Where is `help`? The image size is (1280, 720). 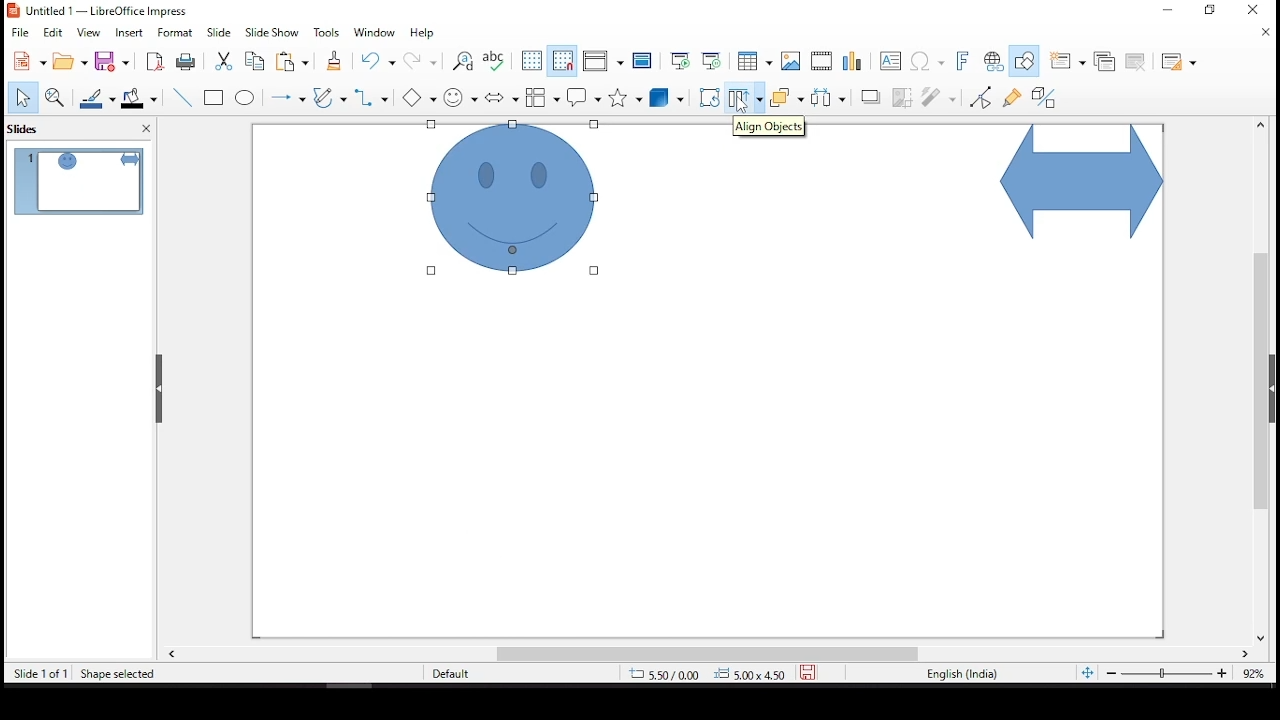 help is located at coordinates (423, 34).